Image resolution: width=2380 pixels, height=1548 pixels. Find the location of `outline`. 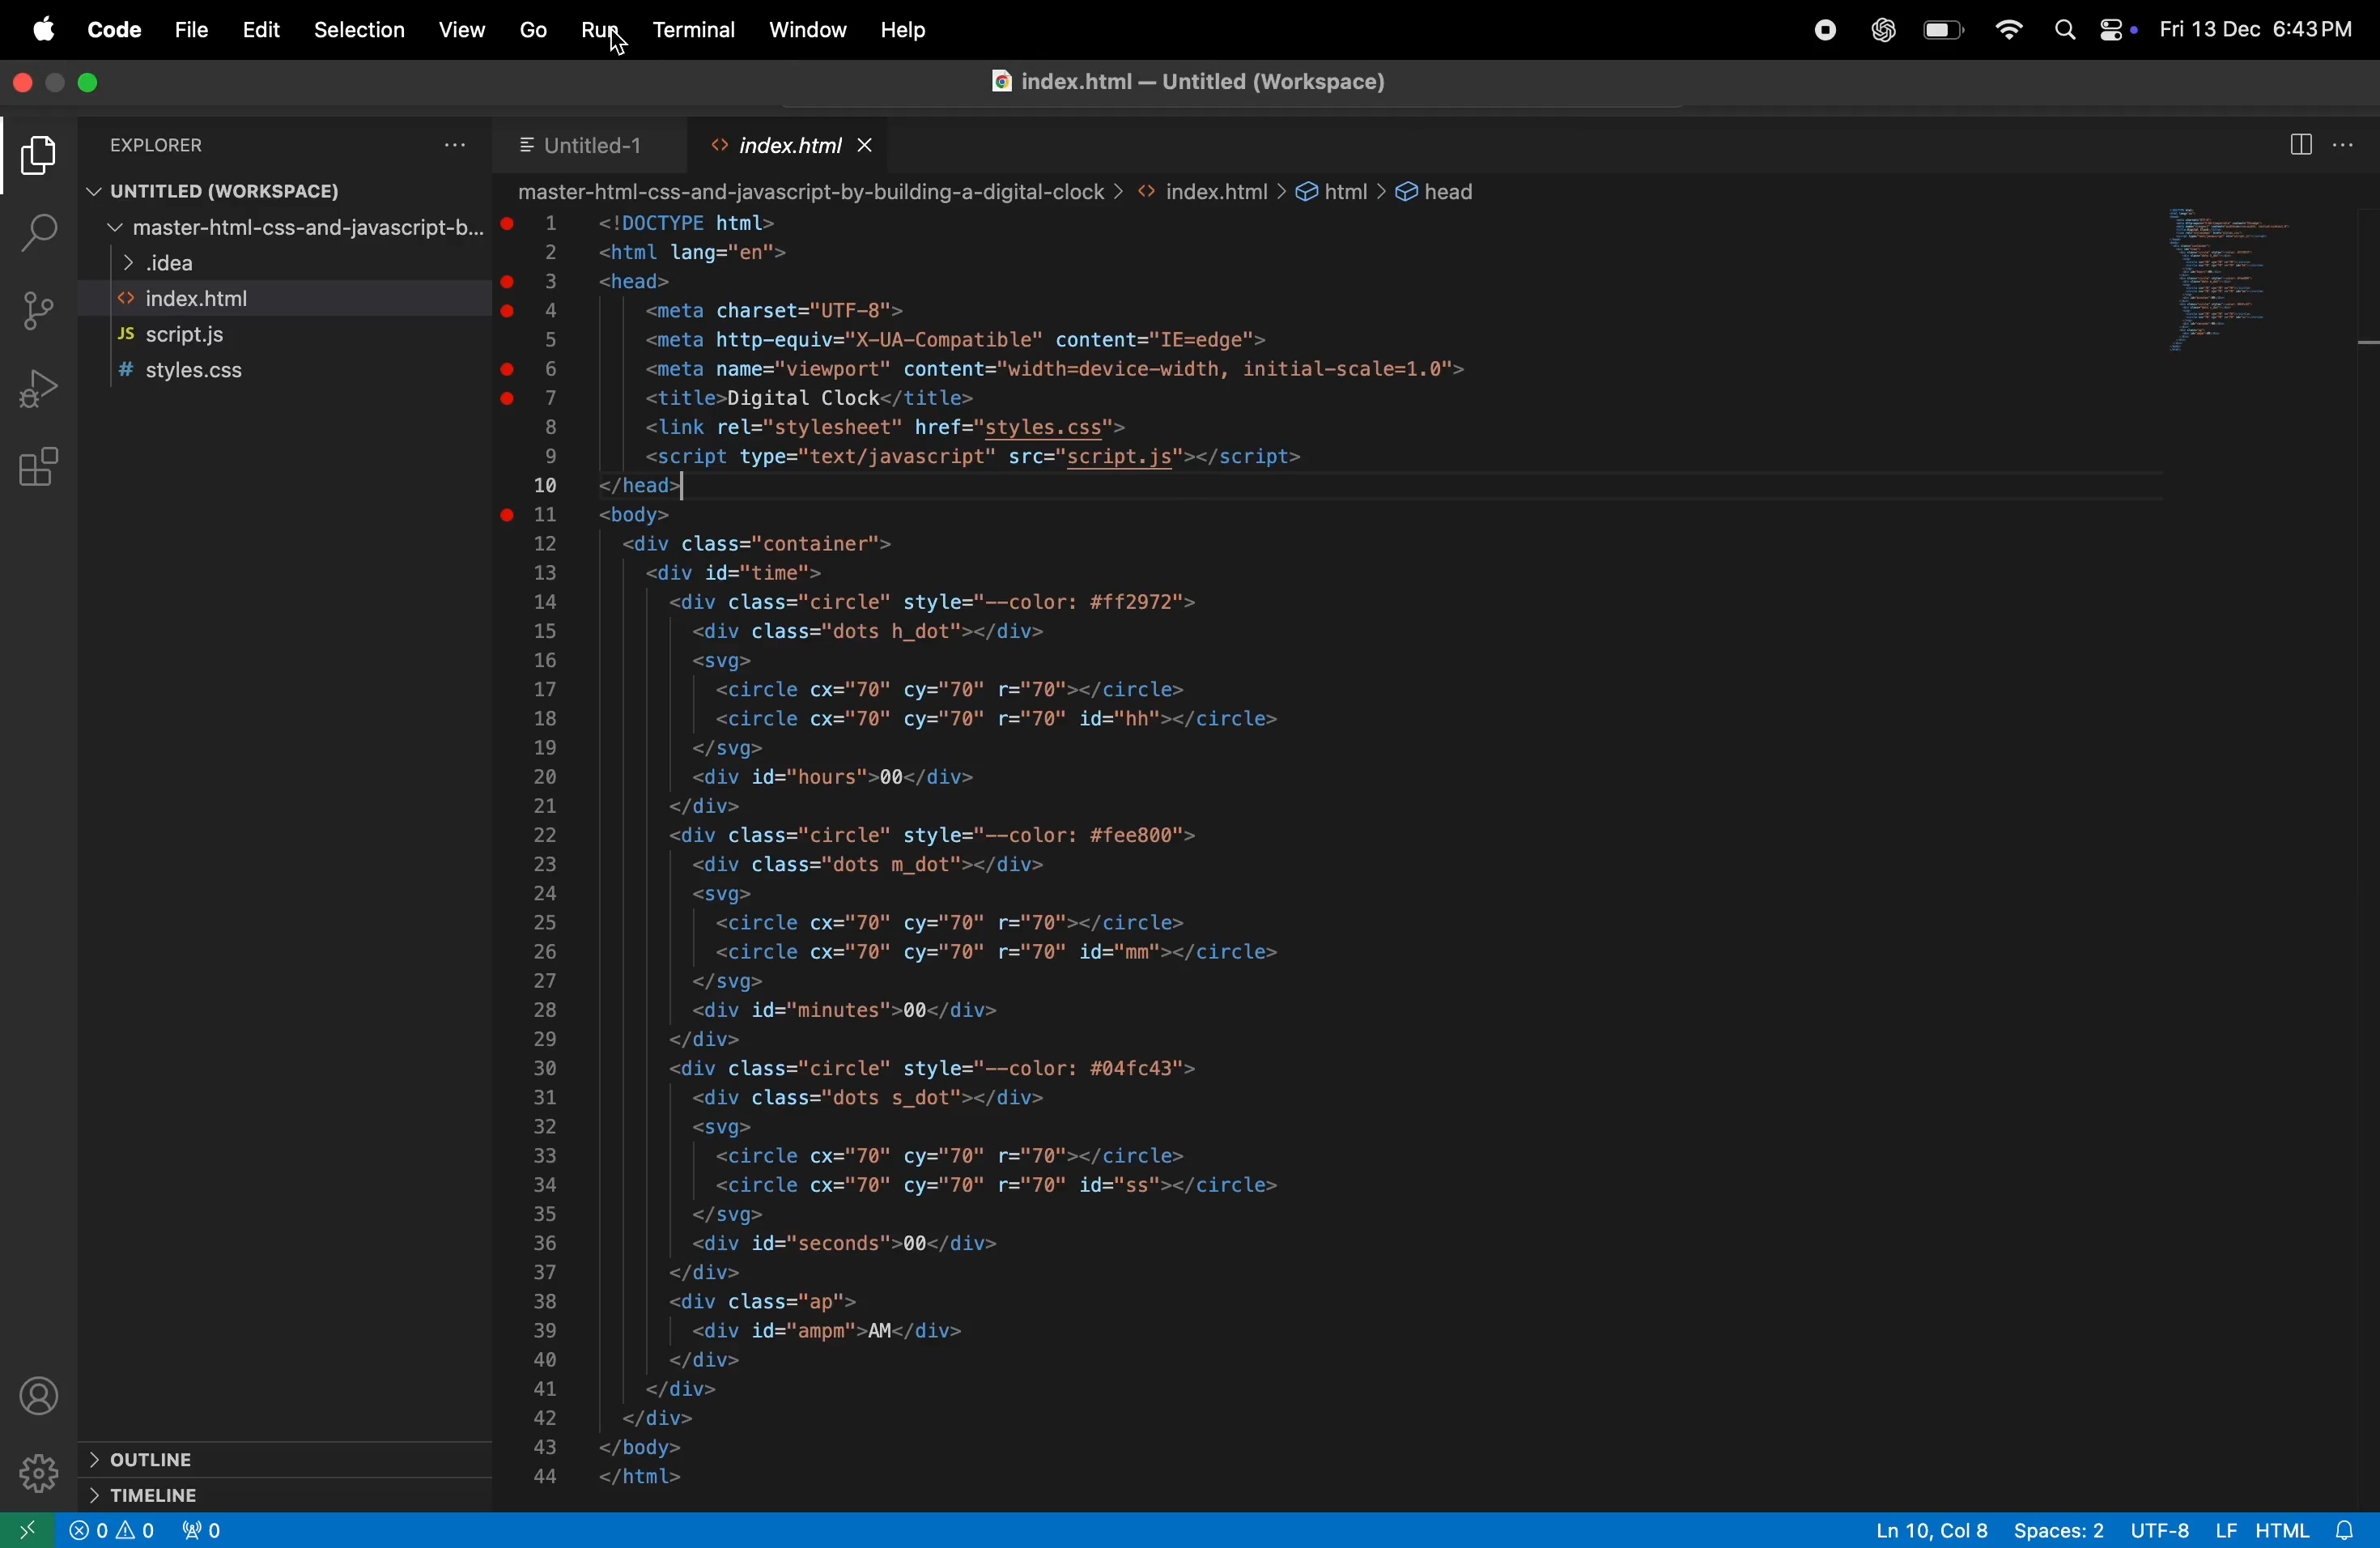

outline is located at coordinates (265, 1460).